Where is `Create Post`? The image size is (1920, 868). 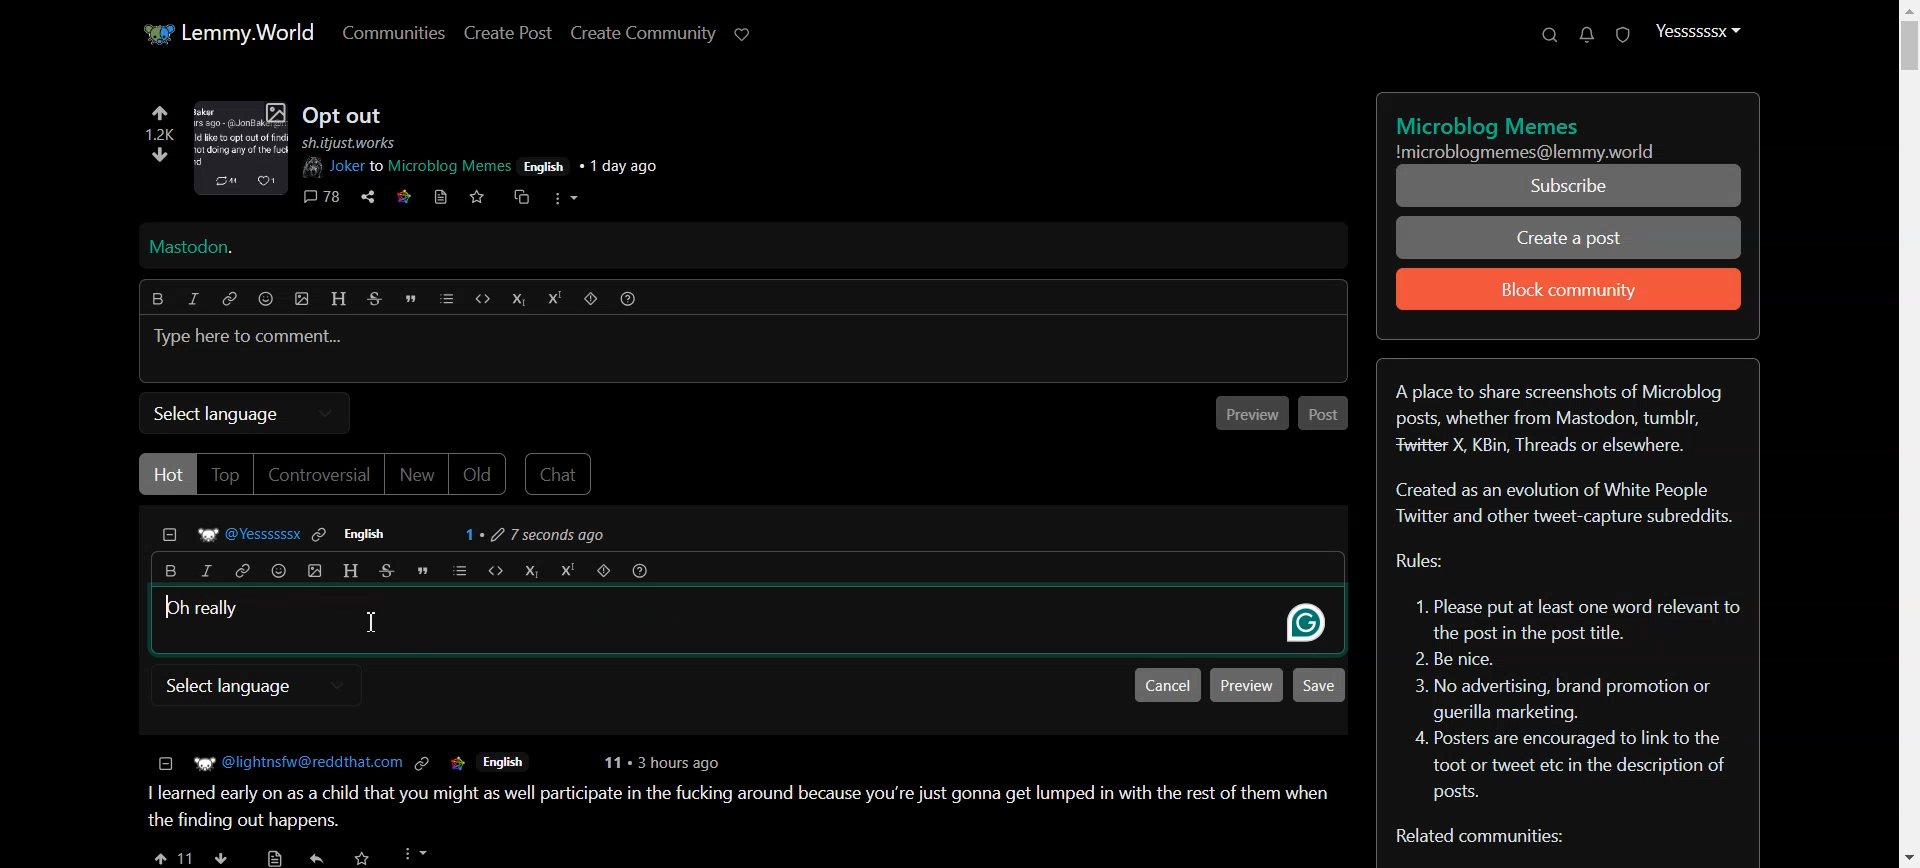
Create Post is located at coordinates (508, 32).